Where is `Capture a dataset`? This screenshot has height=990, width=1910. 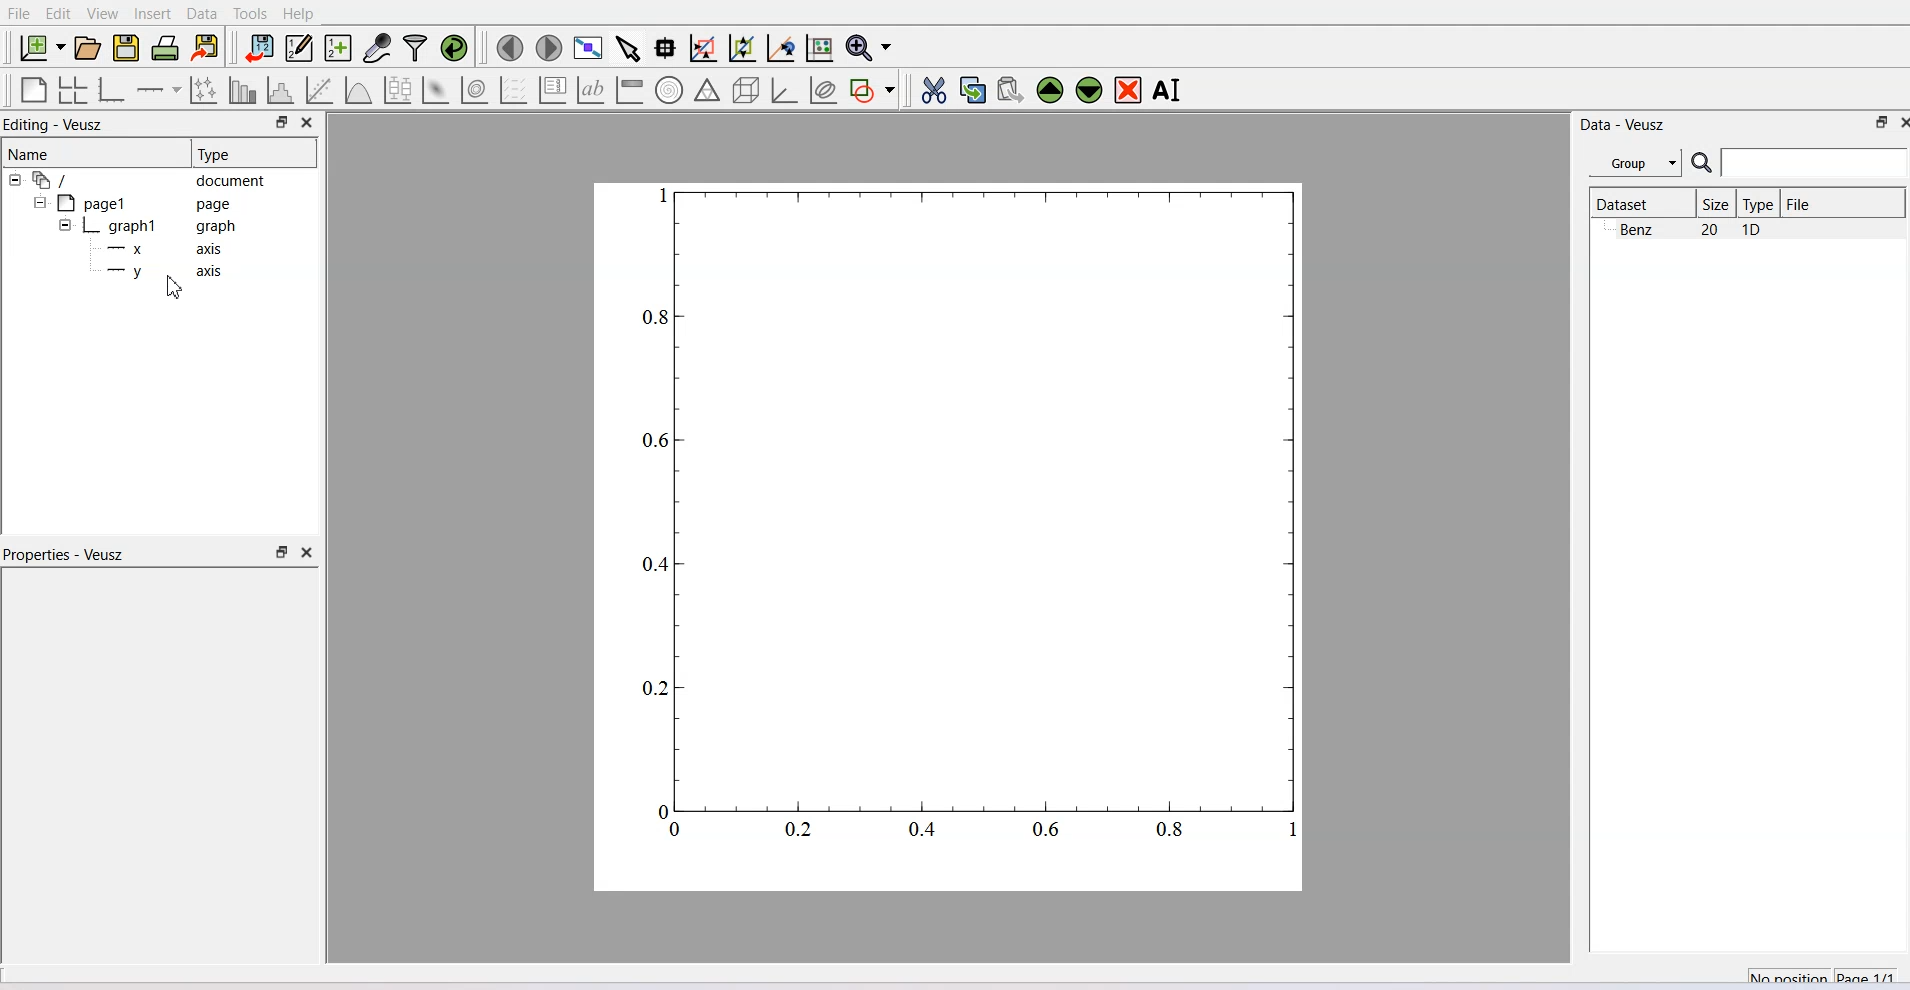 Capture a dataset is located at coordinates (377, 47).